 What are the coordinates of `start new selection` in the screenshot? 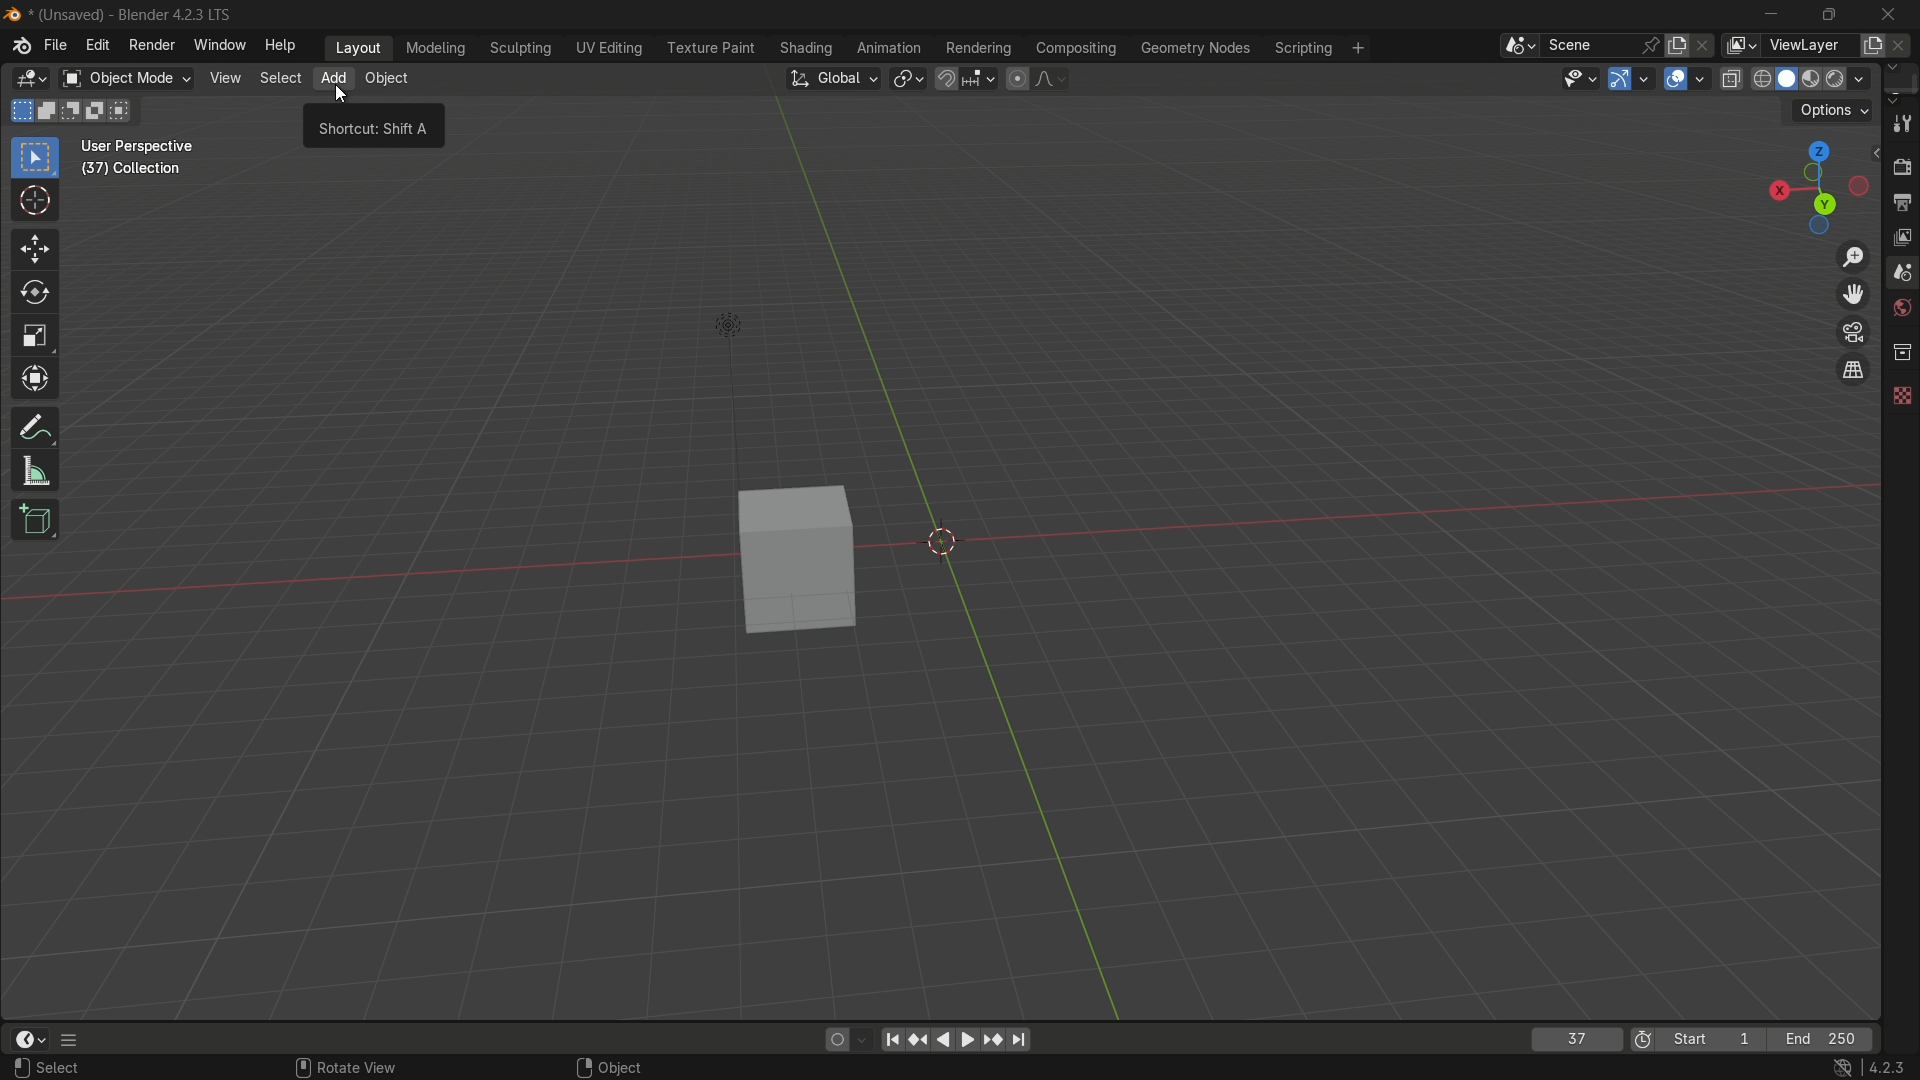 It's located at (21, 110).